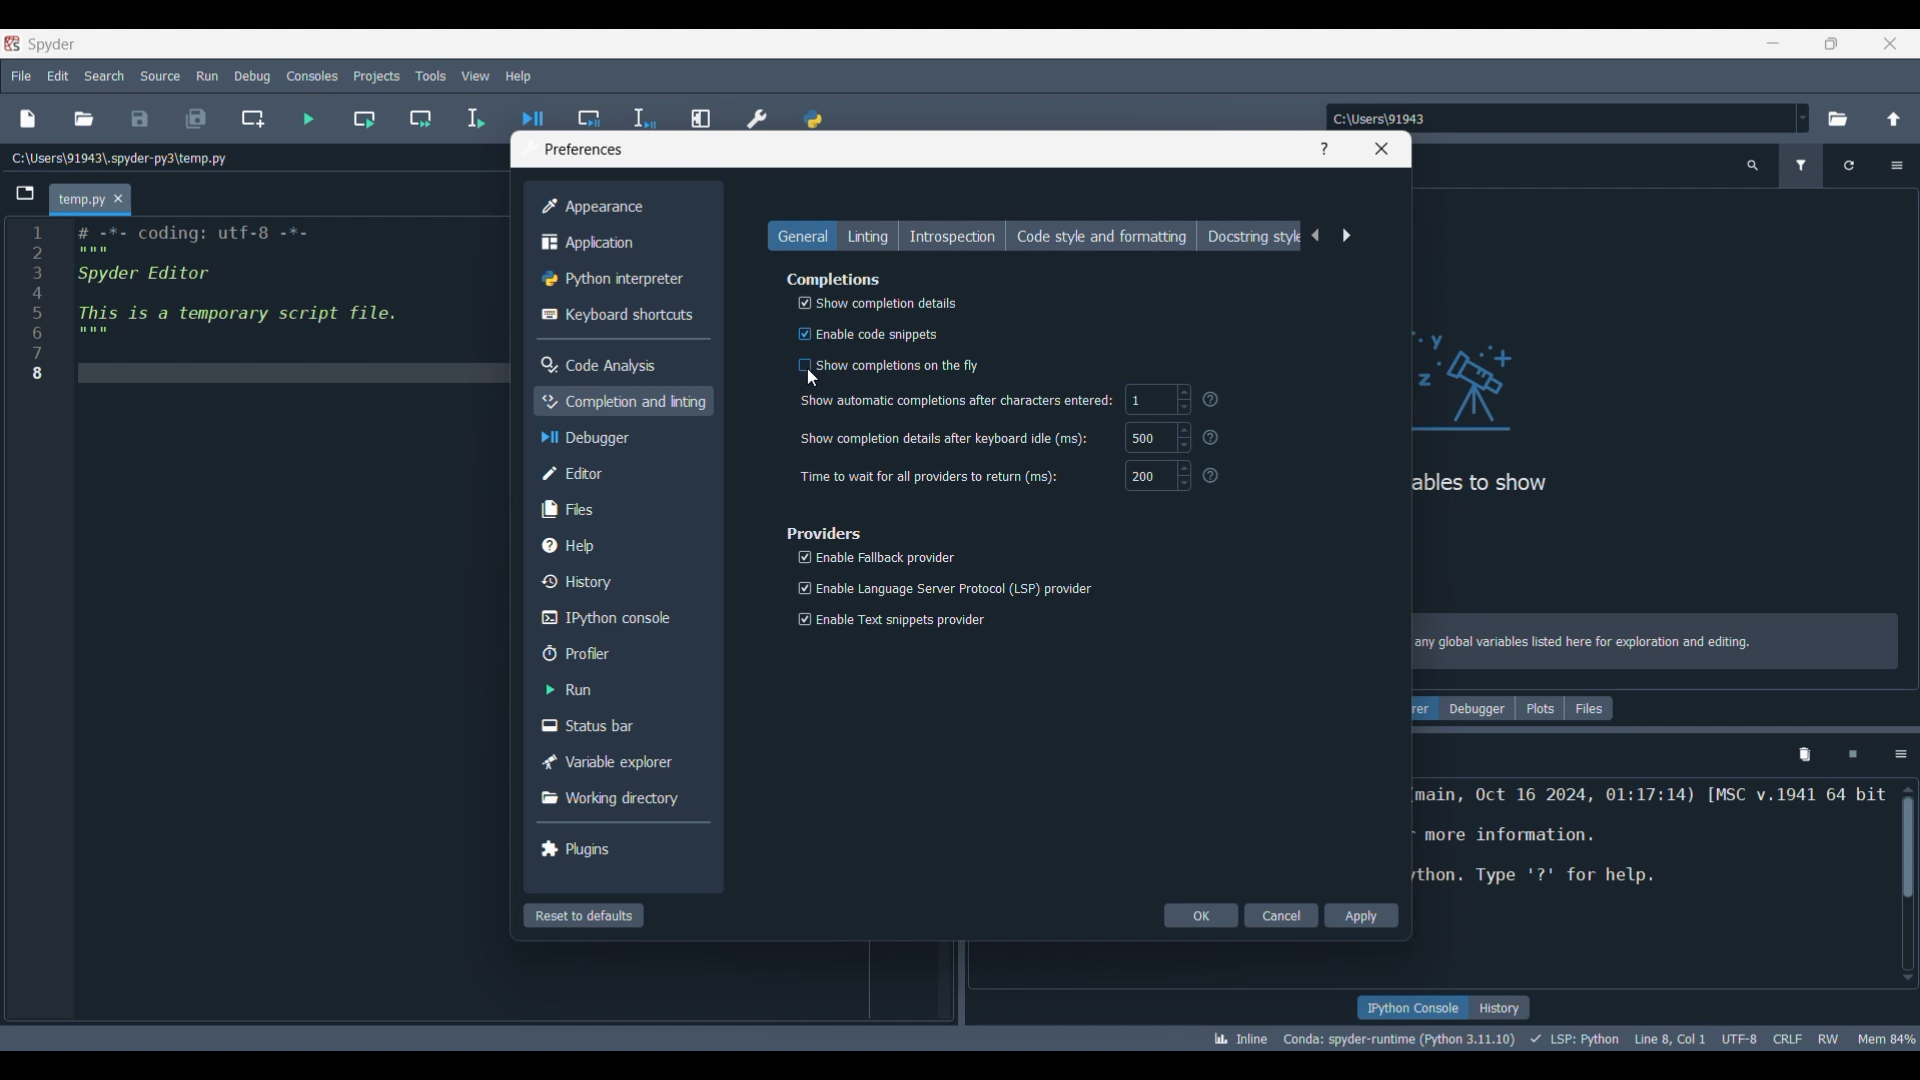  What do you see at coordinates (12, 44) in the screenshot?
I see `Software logo` at bounding box center [12, 44].